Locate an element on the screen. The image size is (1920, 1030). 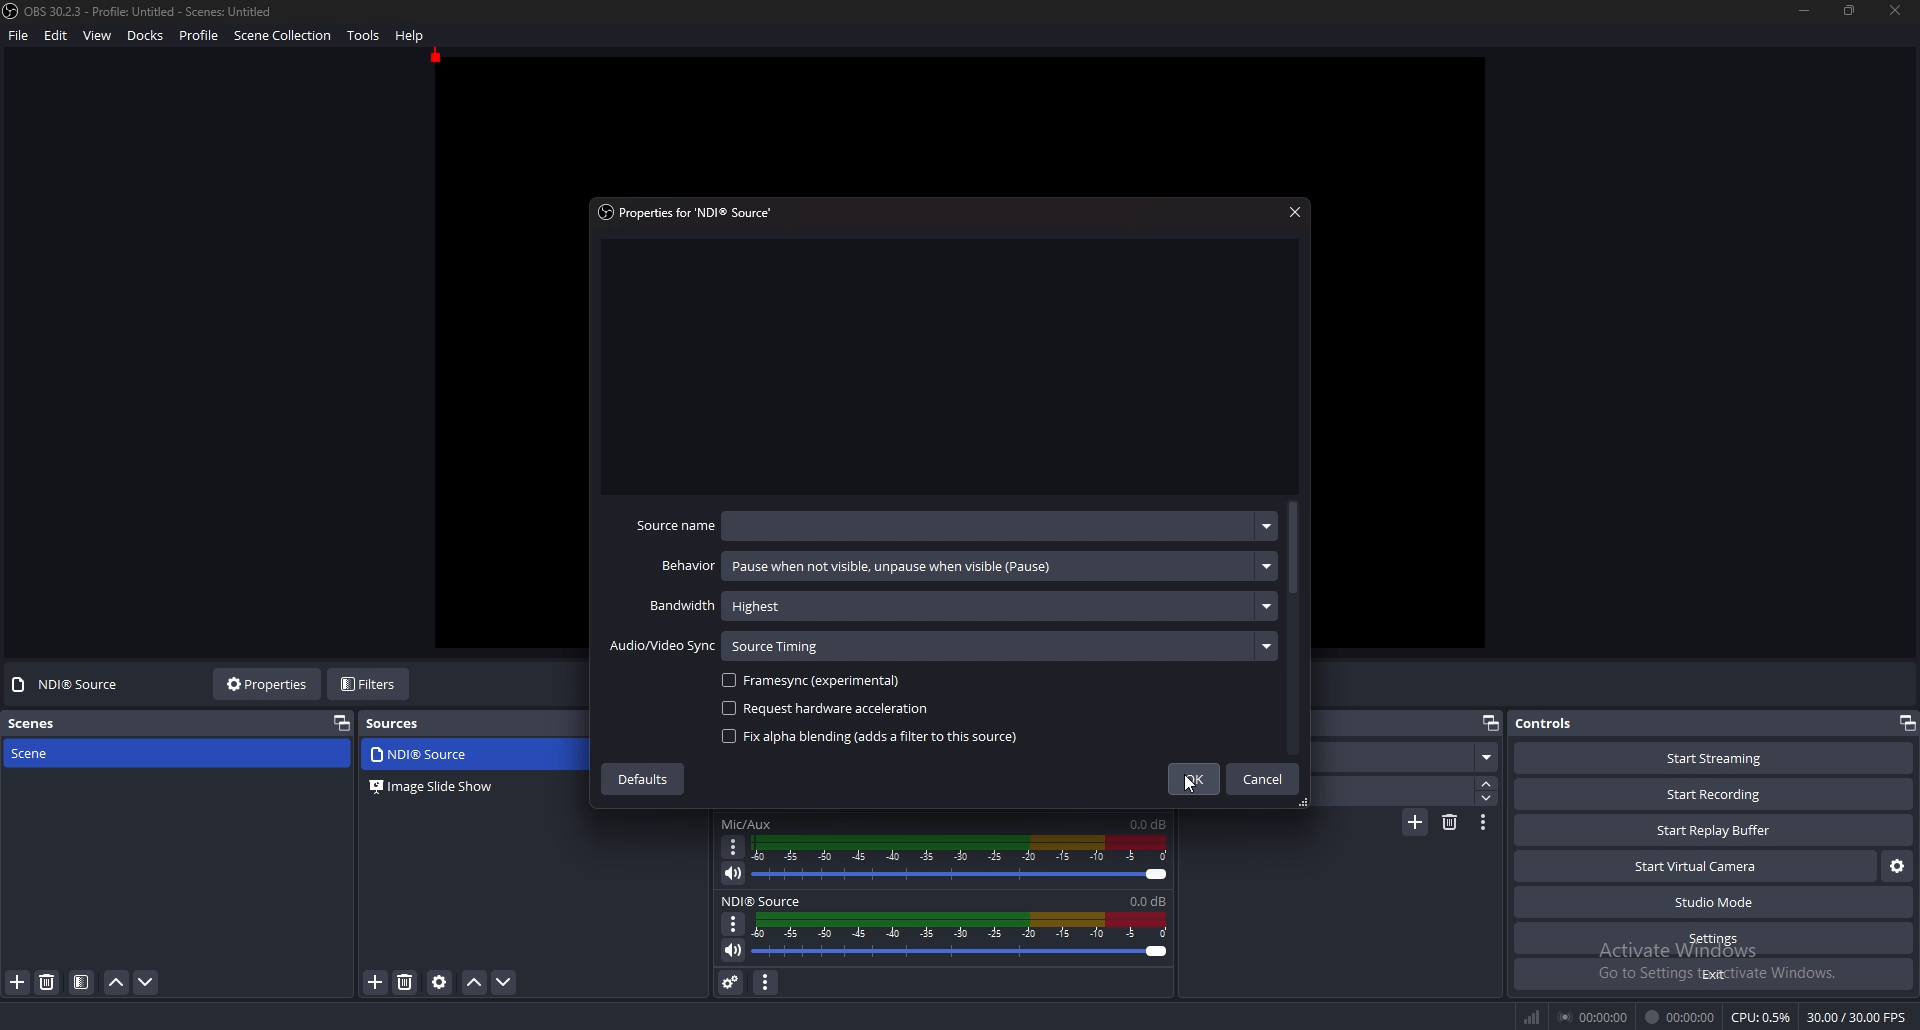
file name is located at coordinates (140, 11).